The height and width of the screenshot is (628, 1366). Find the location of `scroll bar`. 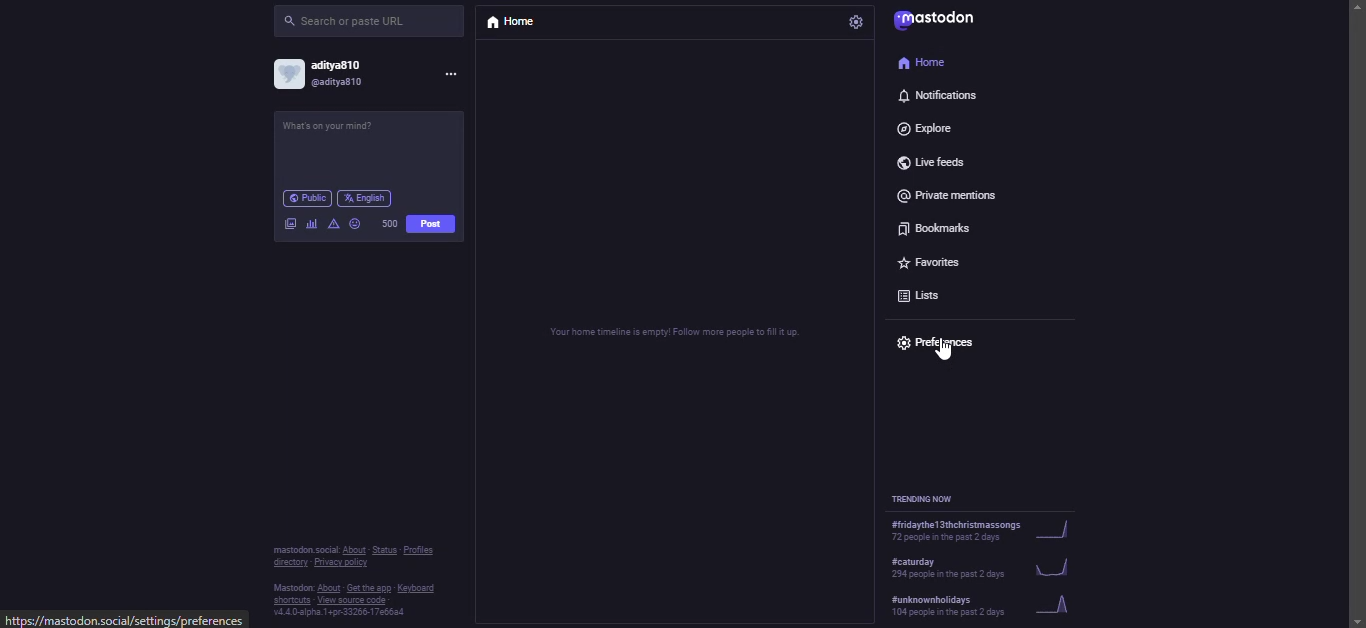

scroll bar is located at coordinates (1352, 296).